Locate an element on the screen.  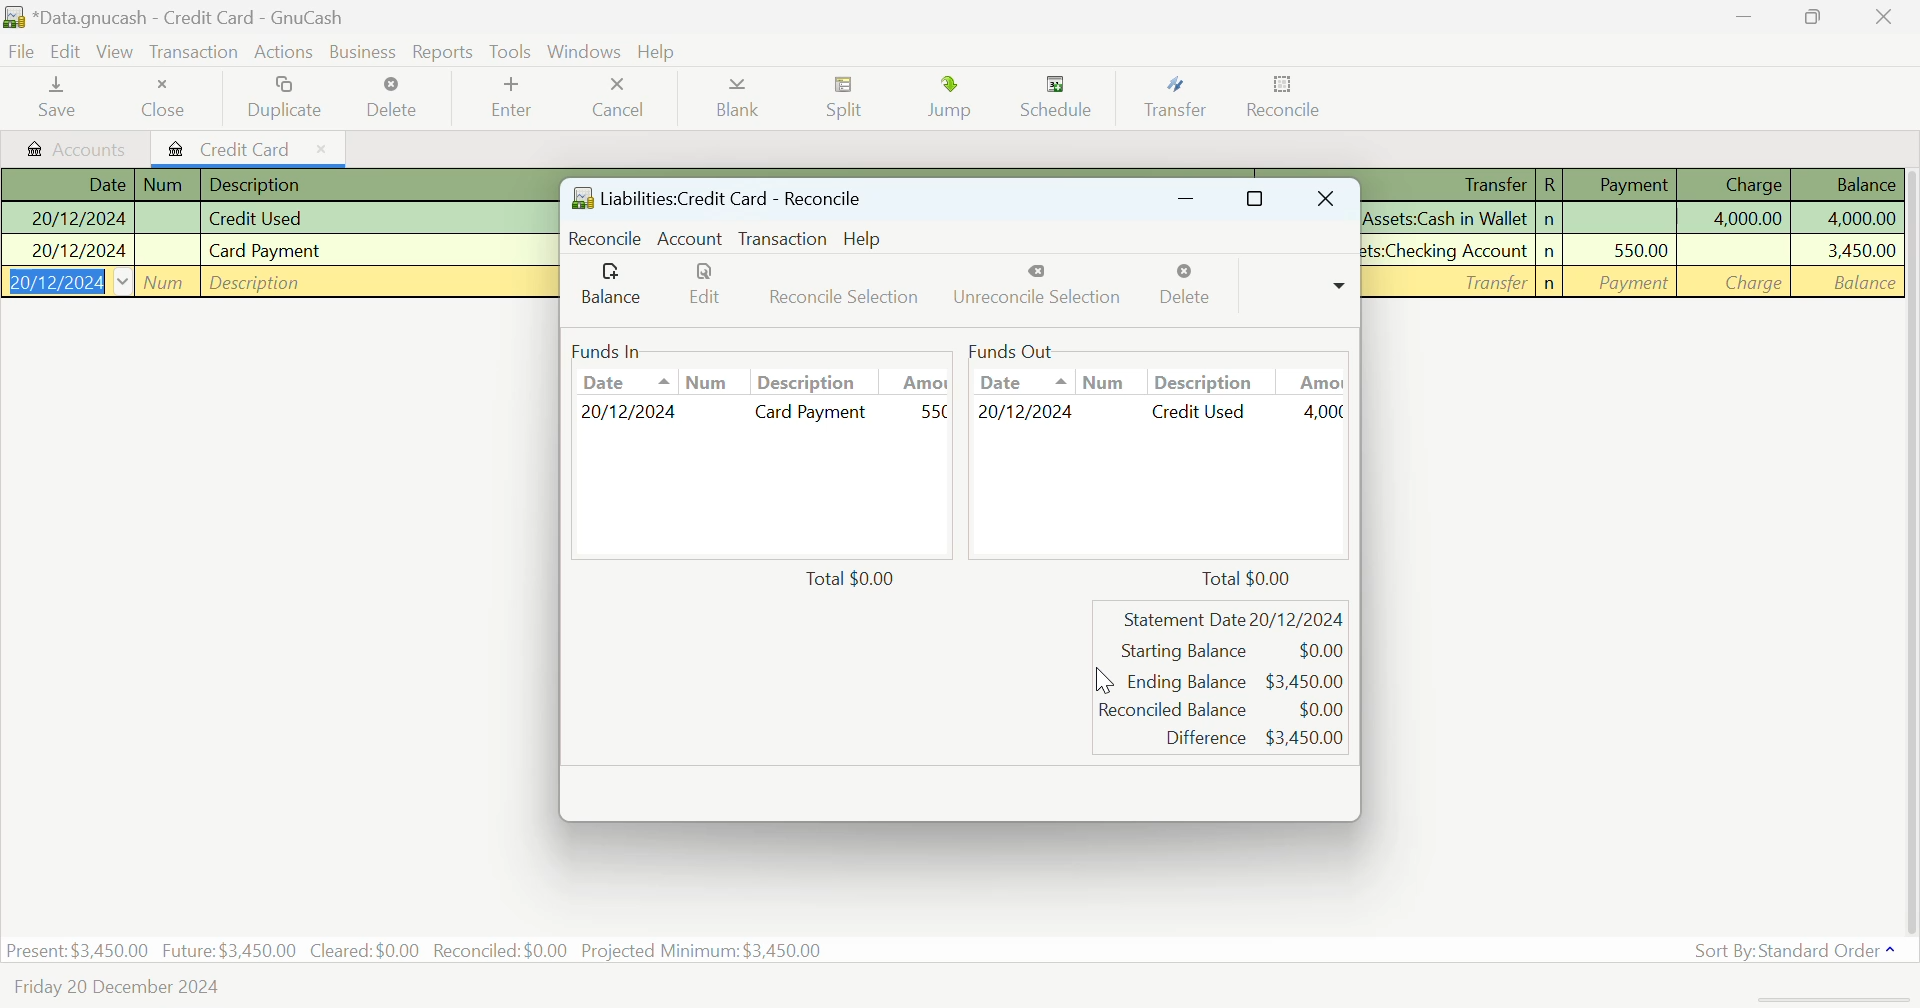
Cancel is located at coordinates (623, 99).